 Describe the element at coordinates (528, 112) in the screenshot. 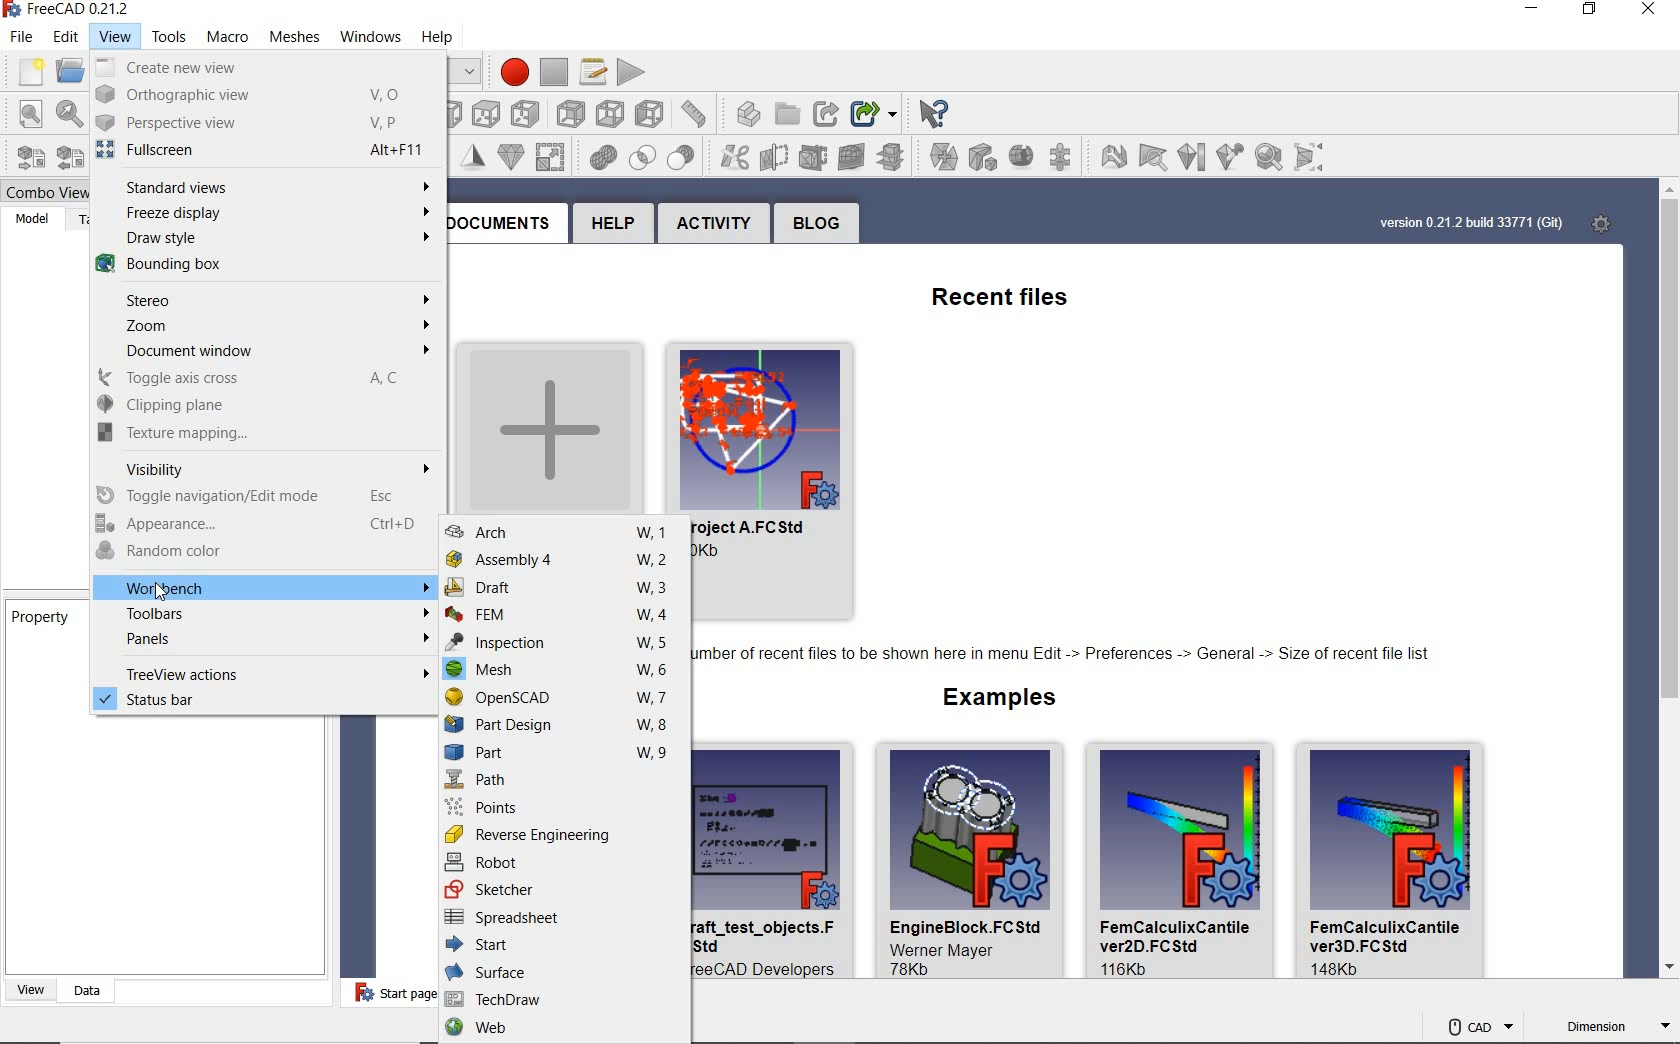

I see `rear` at that location.